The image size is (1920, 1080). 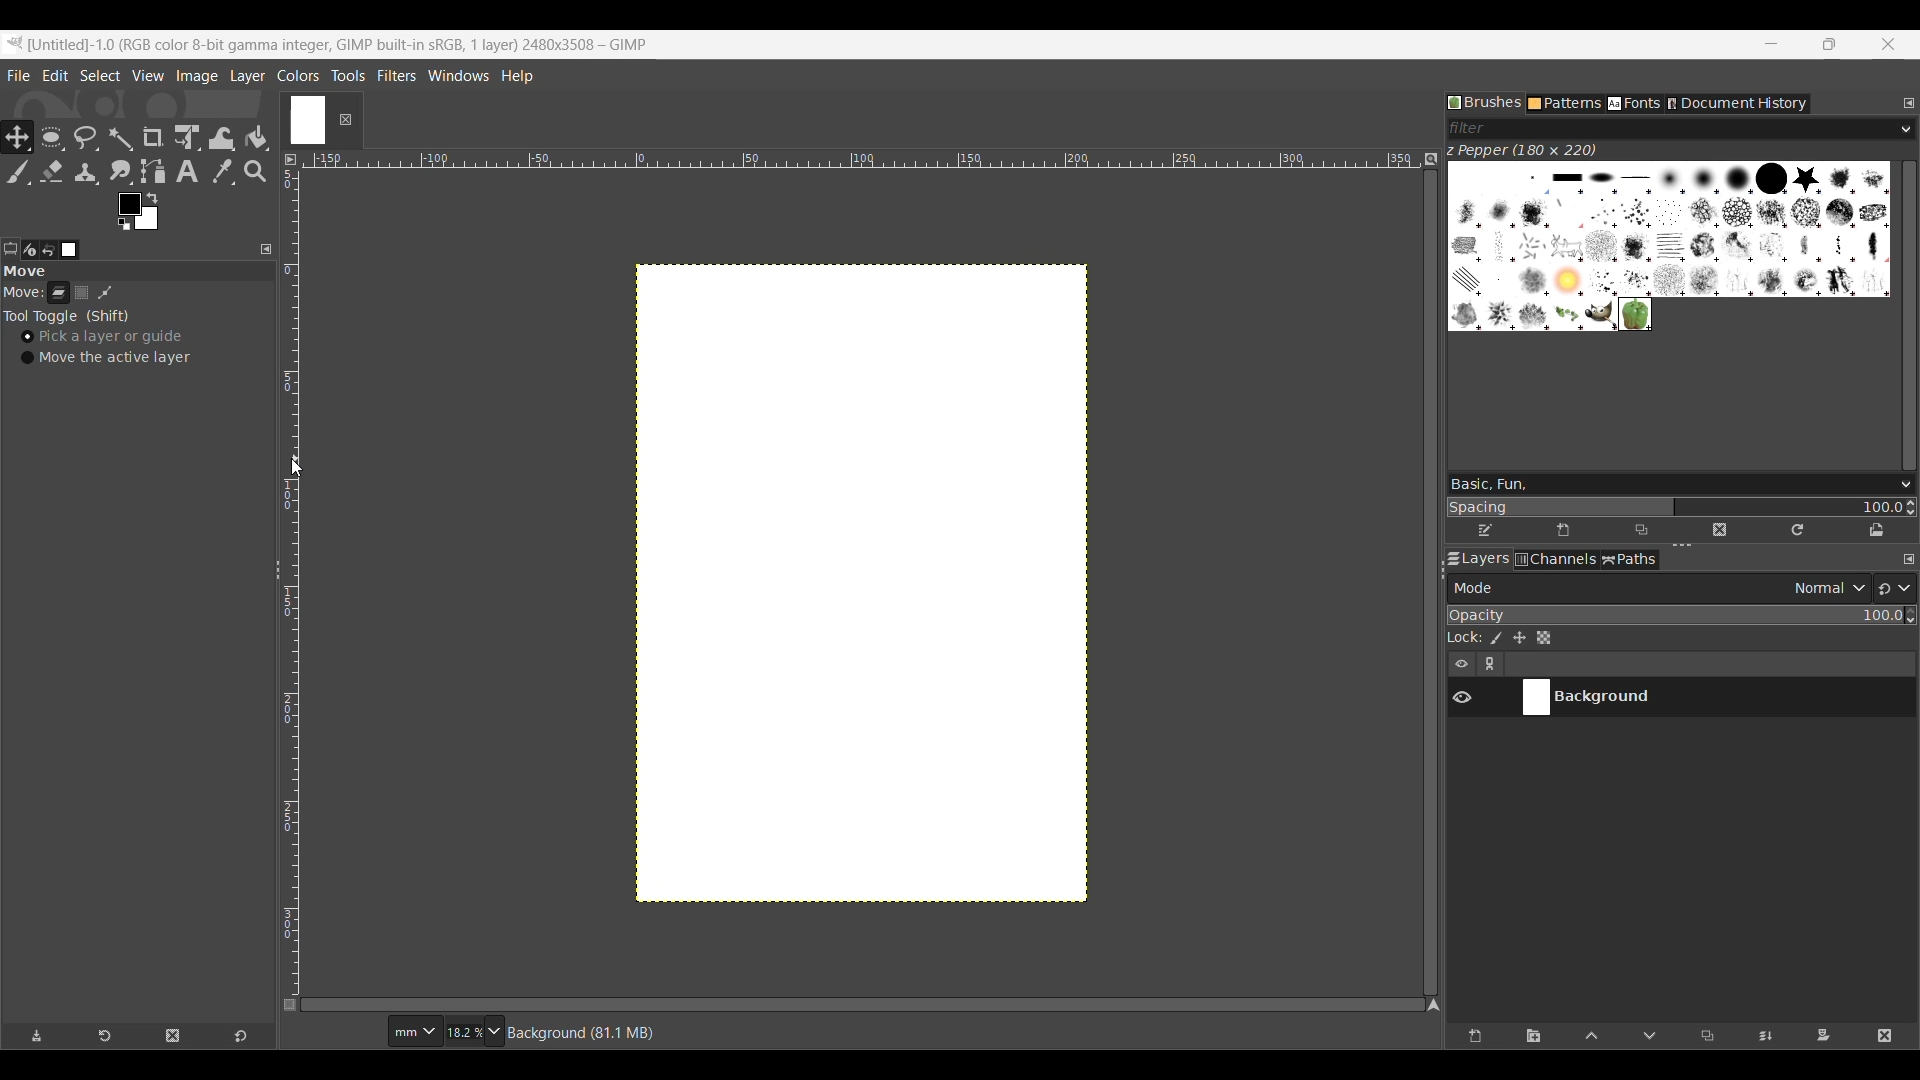 What do you see at coordinates (1664, 484) in the screenshot?
I see `Type in brush` at bounding box center [1664, 484].